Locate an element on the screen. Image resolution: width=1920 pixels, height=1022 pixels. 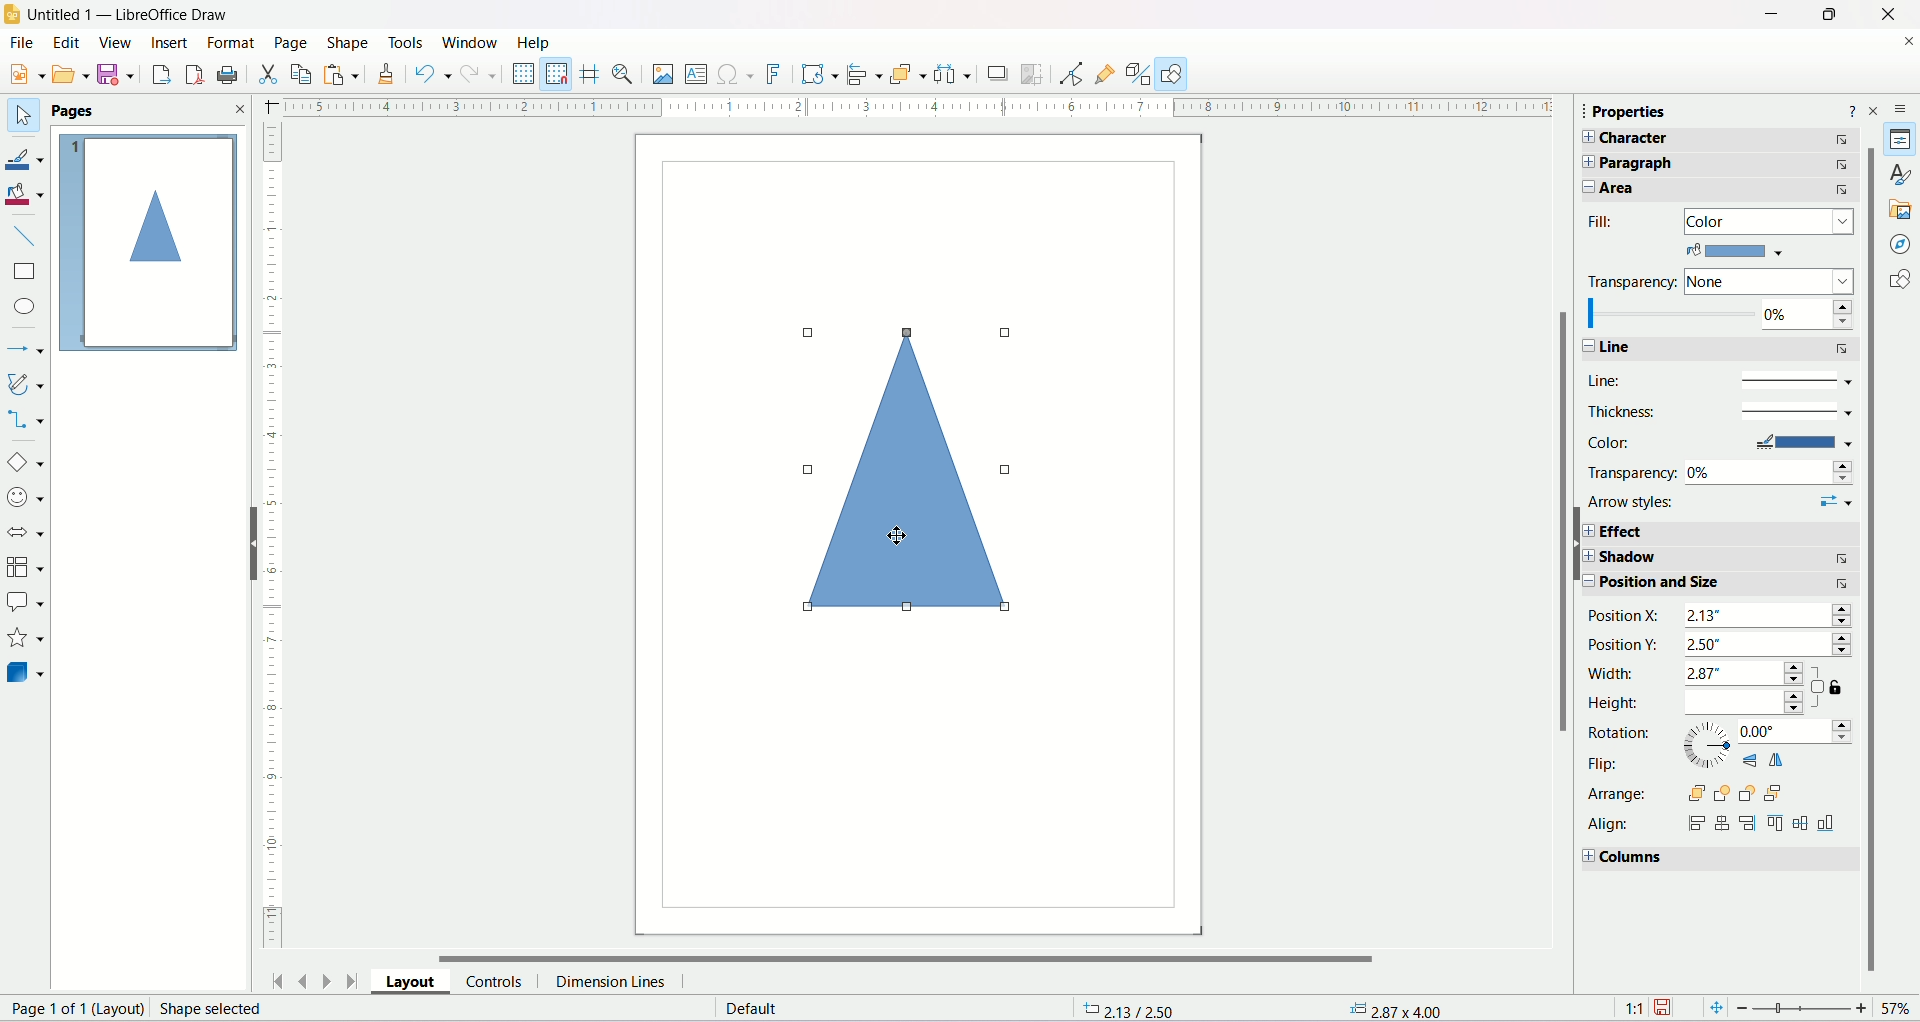
thickness is located at coordinates (1717, 412).